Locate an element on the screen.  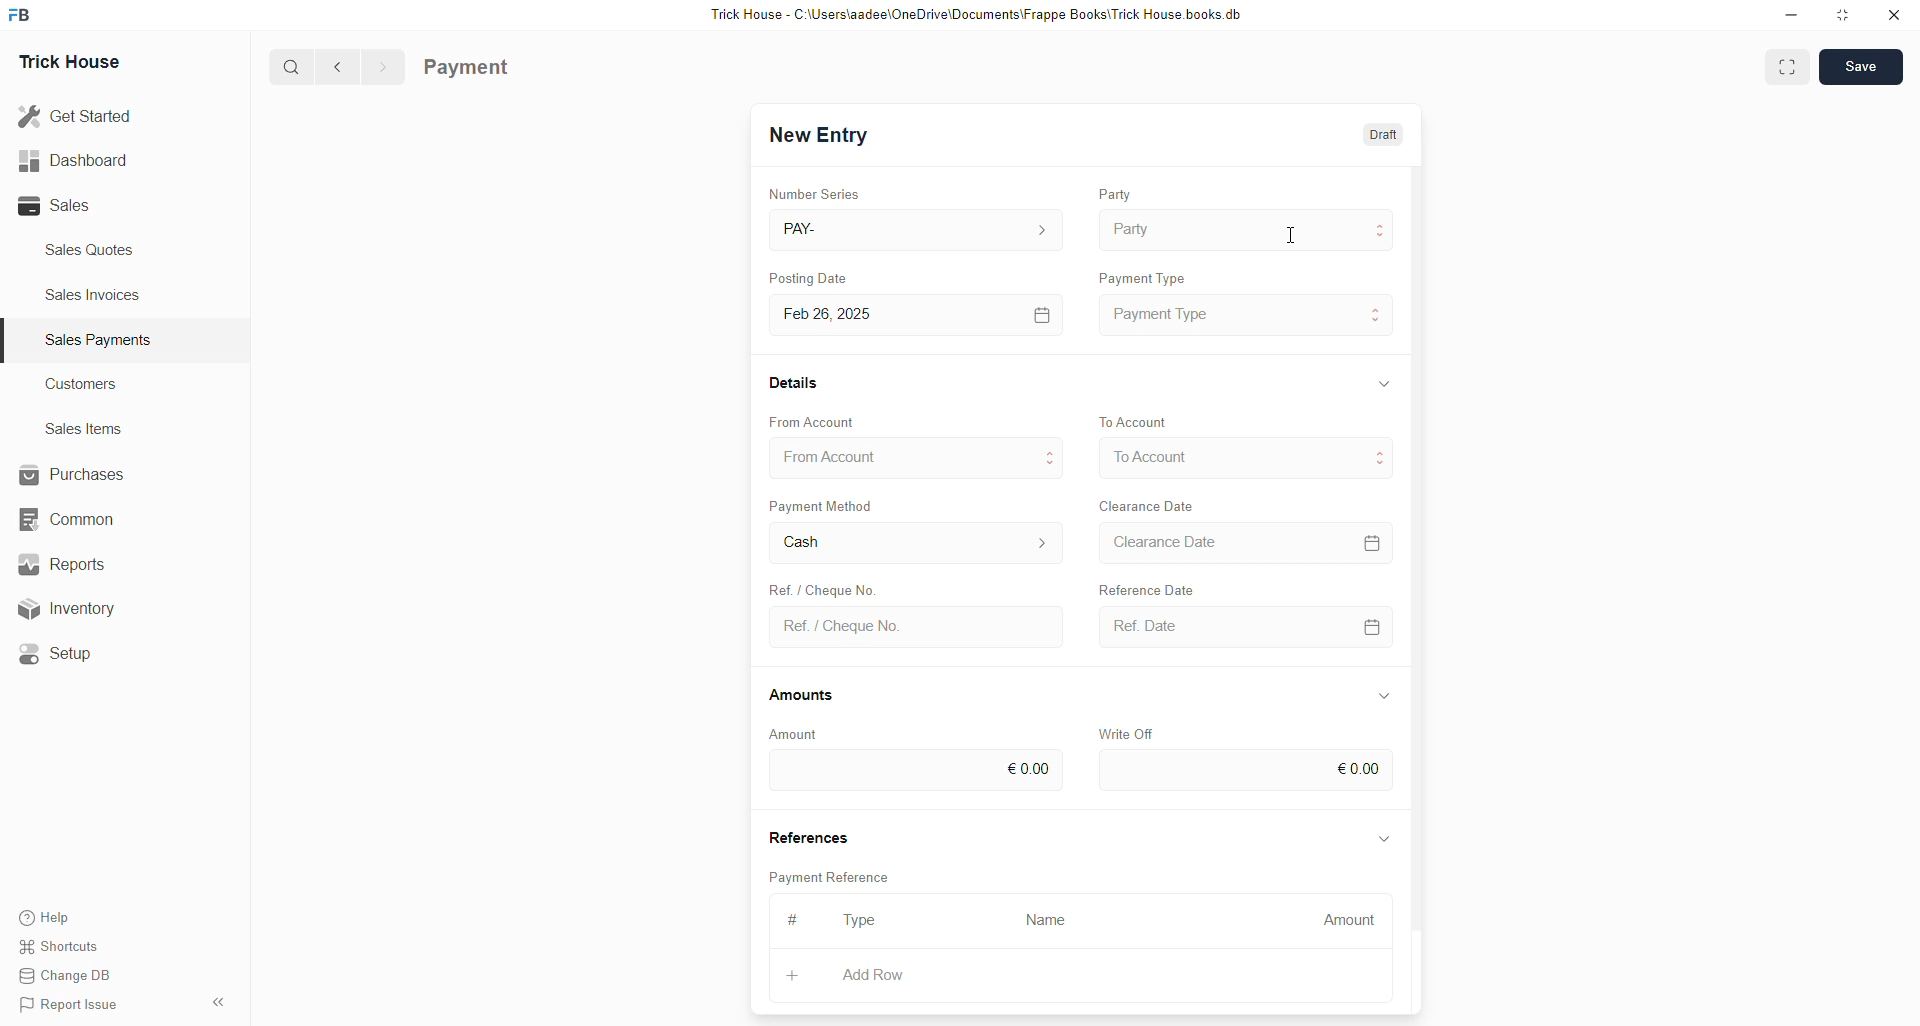
+ Add Row is located at coordinates (887, 977).